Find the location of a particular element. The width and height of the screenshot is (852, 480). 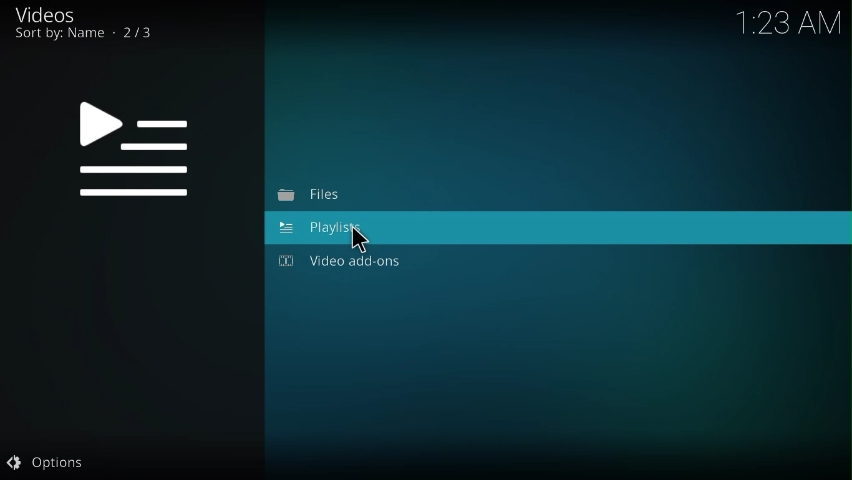

videos is located at coordinates (139, 152).